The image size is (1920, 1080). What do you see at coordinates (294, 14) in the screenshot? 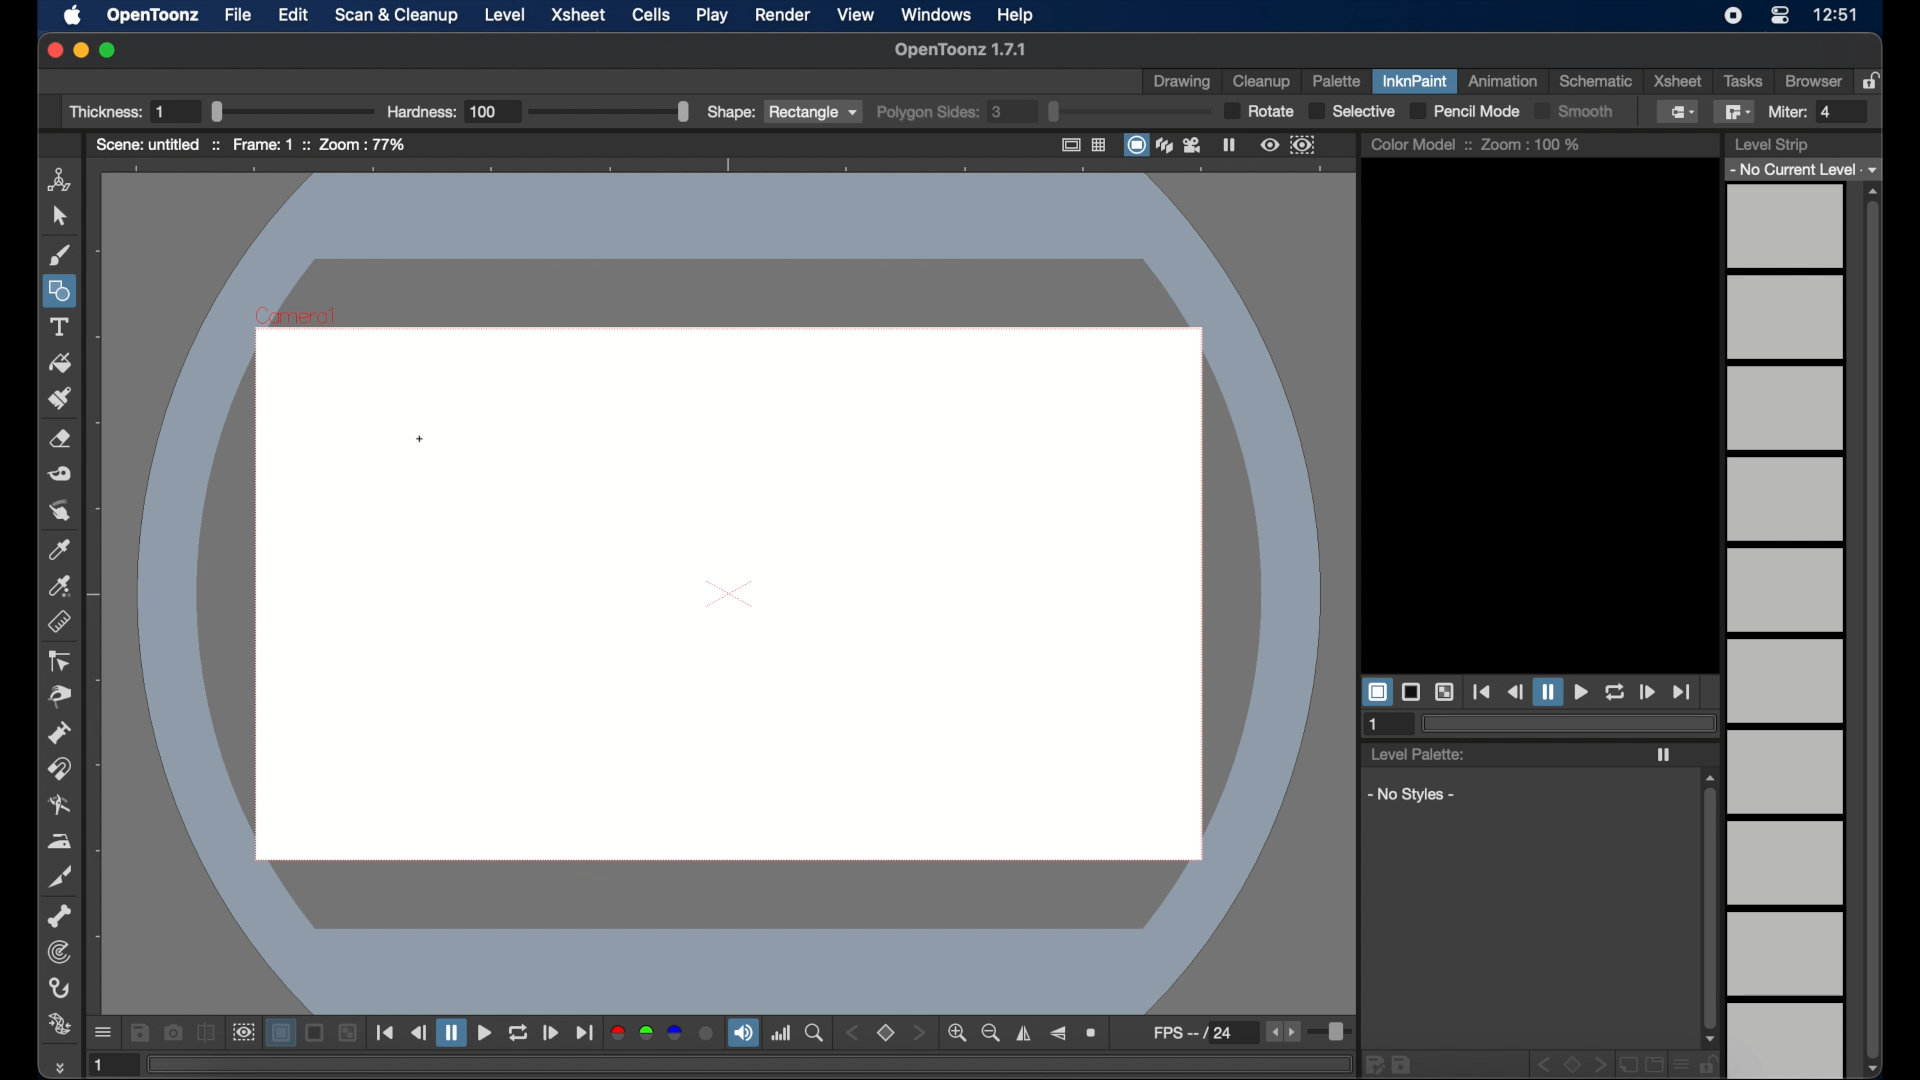
I see `edit` at bounding box center [294, 14].